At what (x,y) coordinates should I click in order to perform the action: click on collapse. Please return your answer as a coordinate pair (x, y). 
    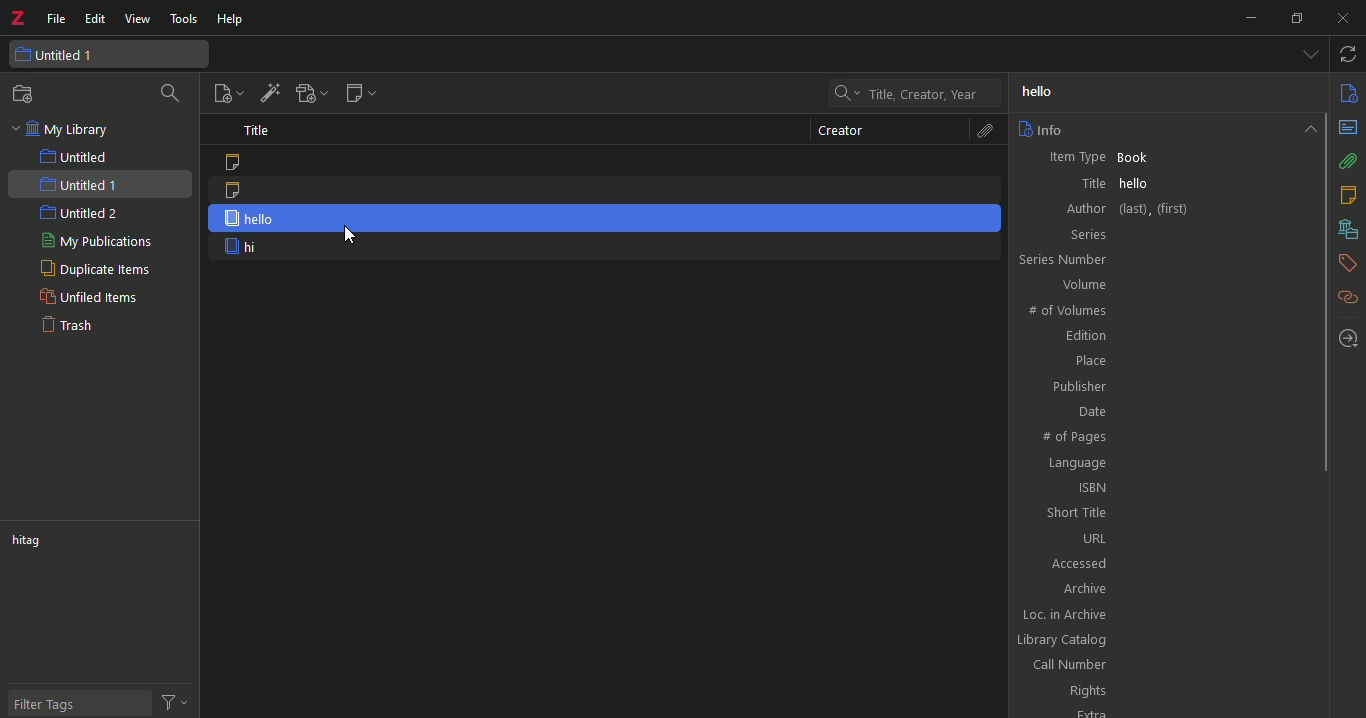
    Looking at the image, I should click on (1310, 129).